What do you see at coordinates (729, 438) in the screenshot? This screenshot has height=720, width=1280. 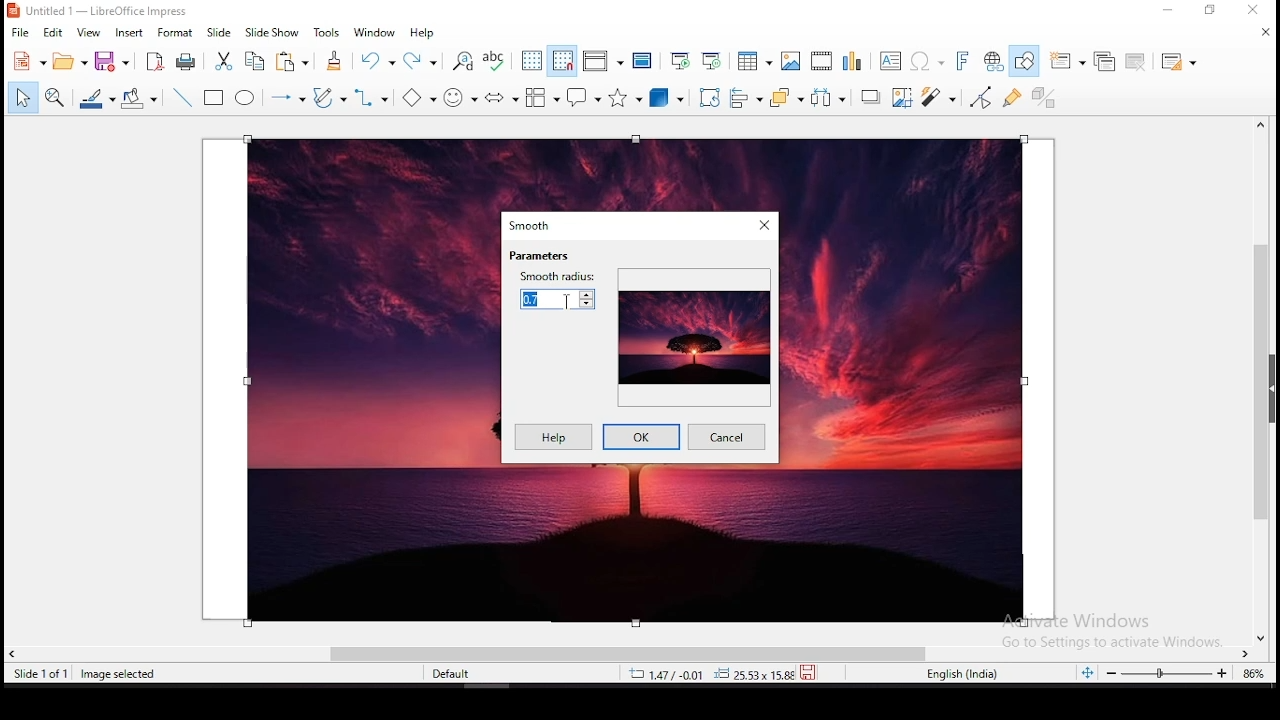 I see `cancel` at bounding box center [729, 438].